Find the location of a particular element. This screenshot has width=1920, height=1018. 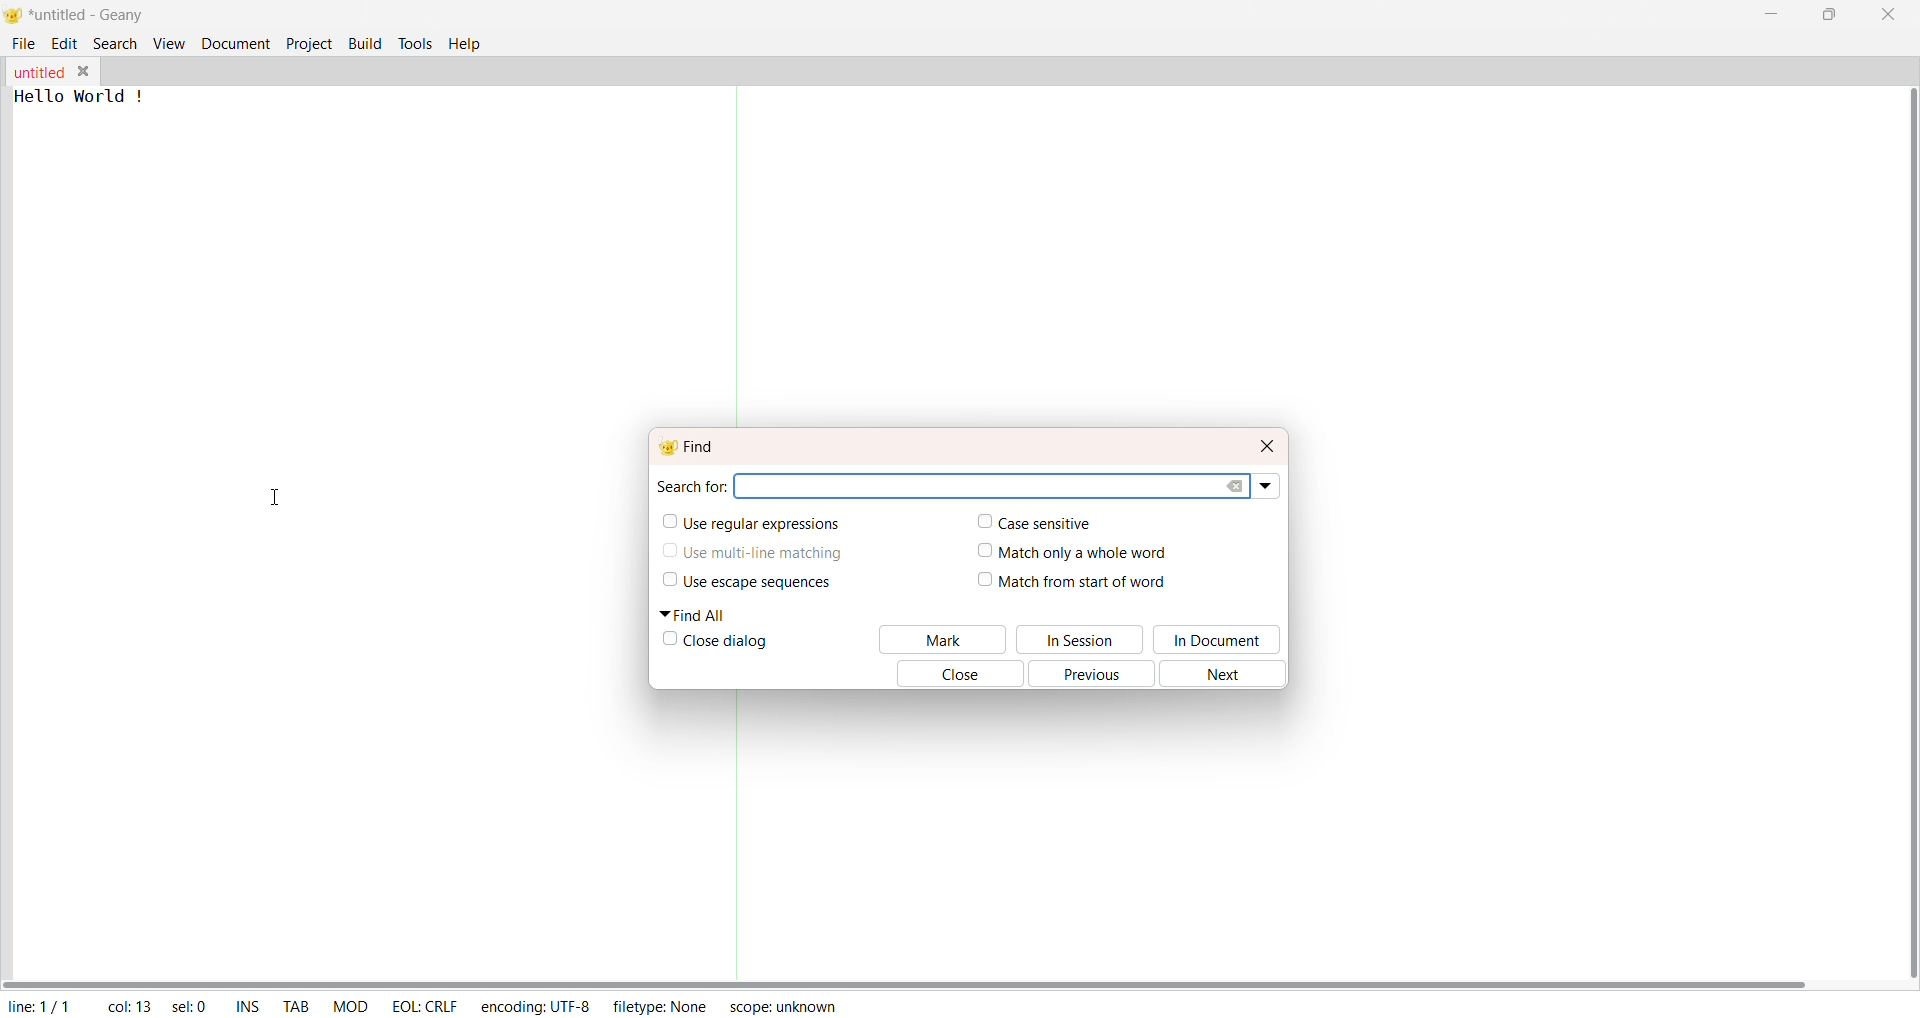

Edit is located at coordinates (65, 45).